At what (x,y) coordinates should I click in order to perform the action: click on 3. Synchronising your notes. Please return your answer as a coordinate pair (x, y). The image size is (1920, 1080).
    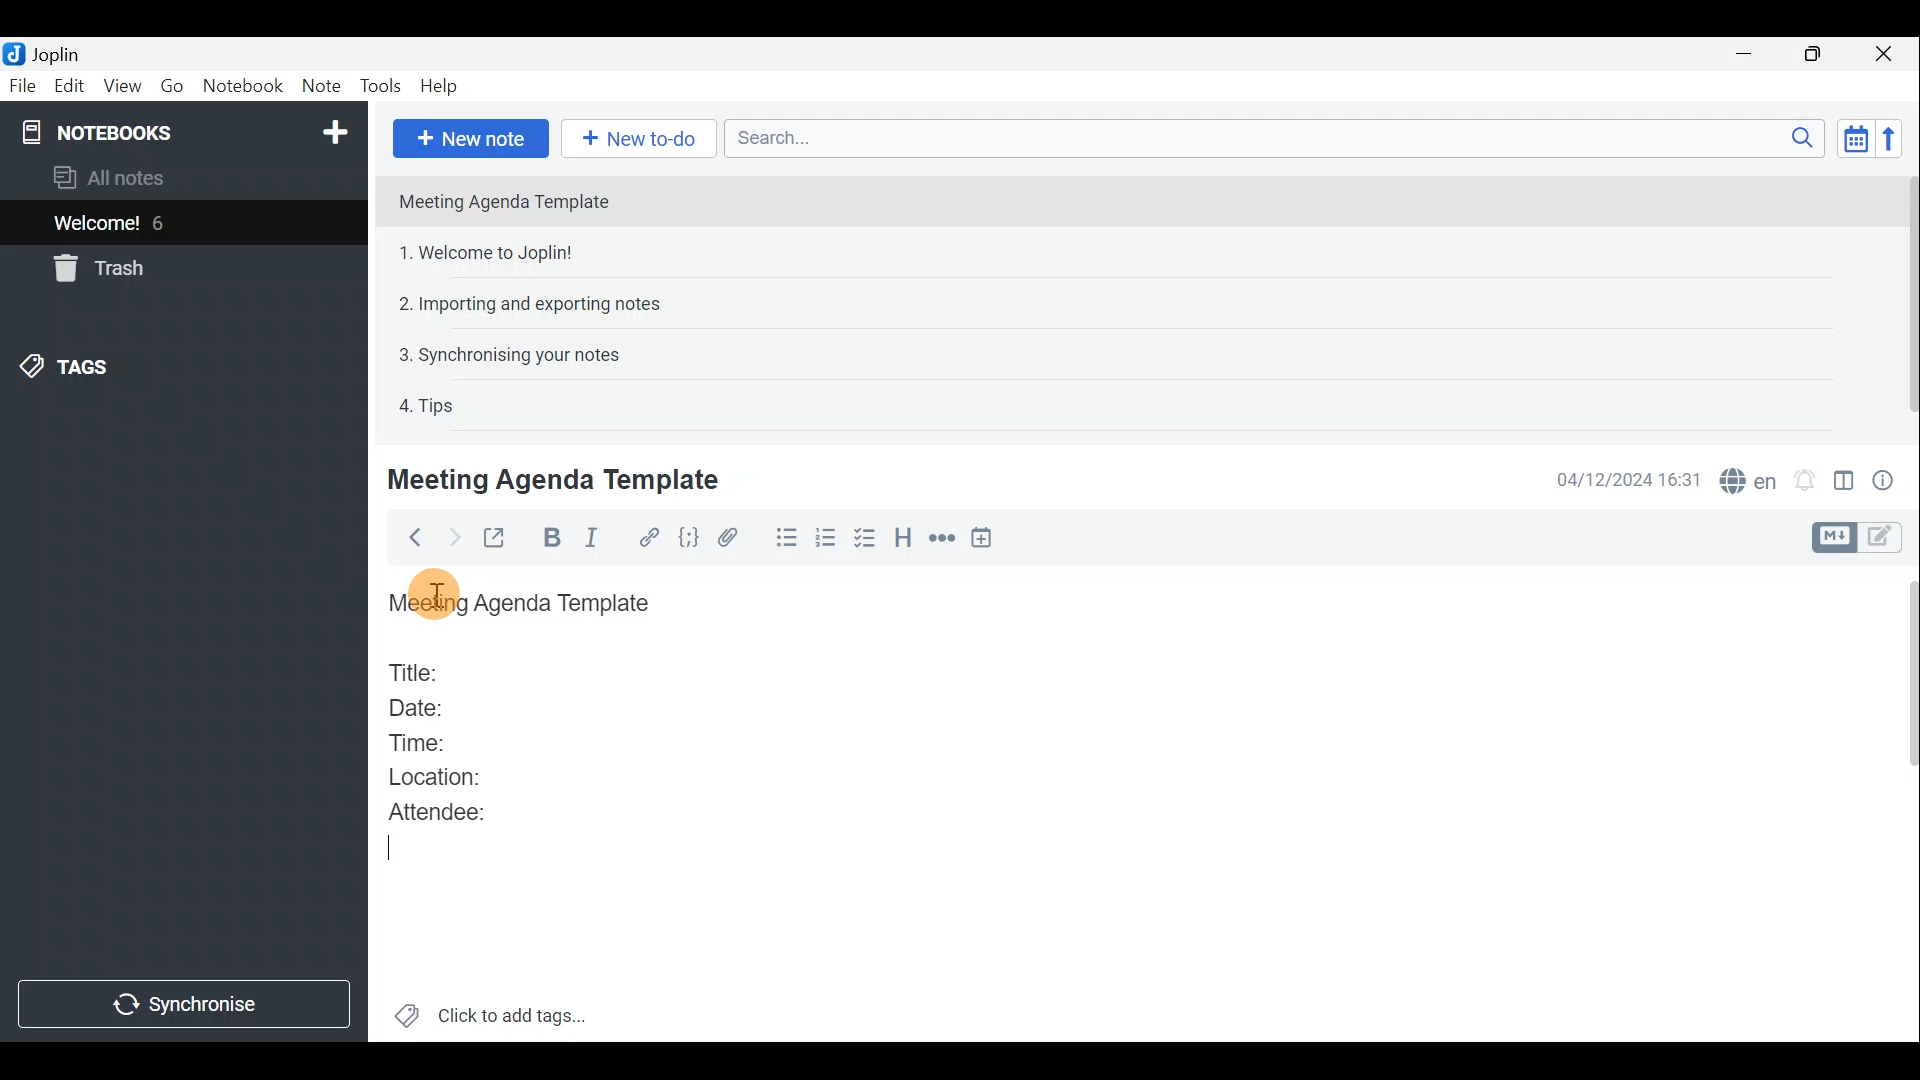
    Looking at the image, I should click on (509, 354).